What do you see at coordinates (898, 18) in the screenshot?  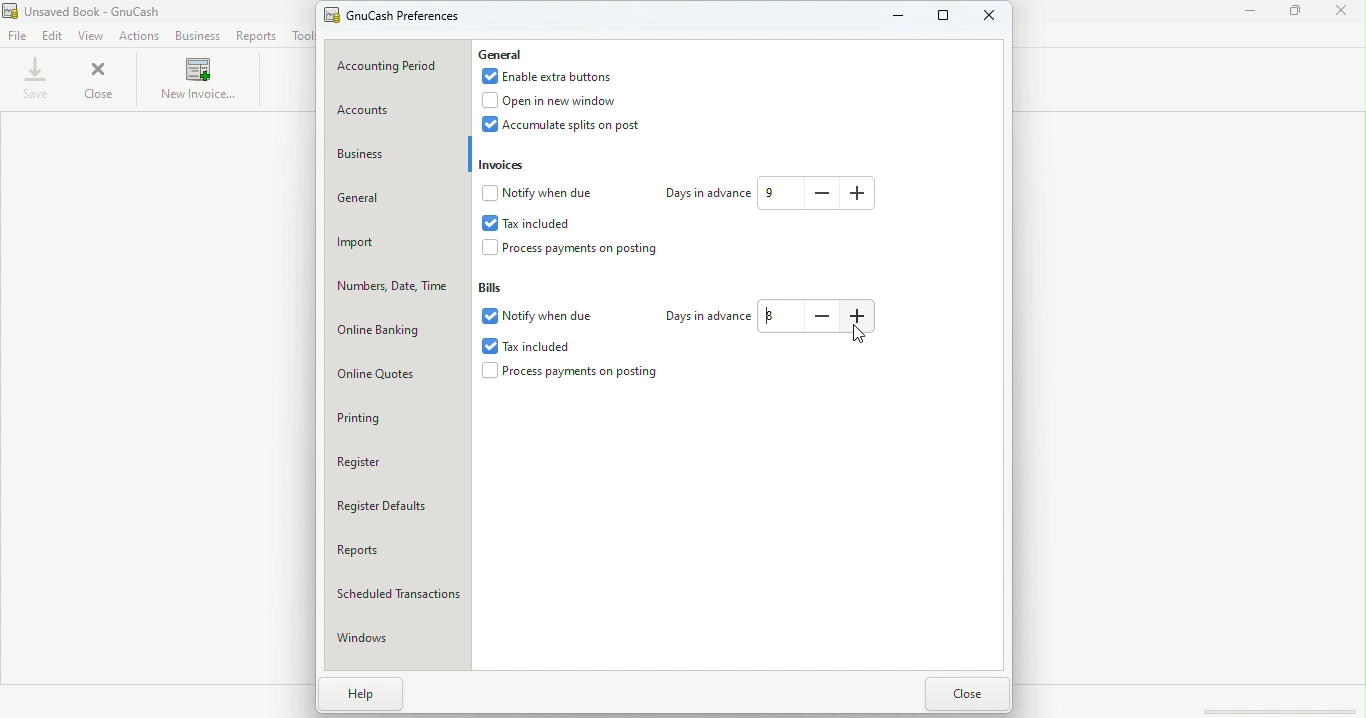 I see `Minimize` at bounding box center [898, 18].